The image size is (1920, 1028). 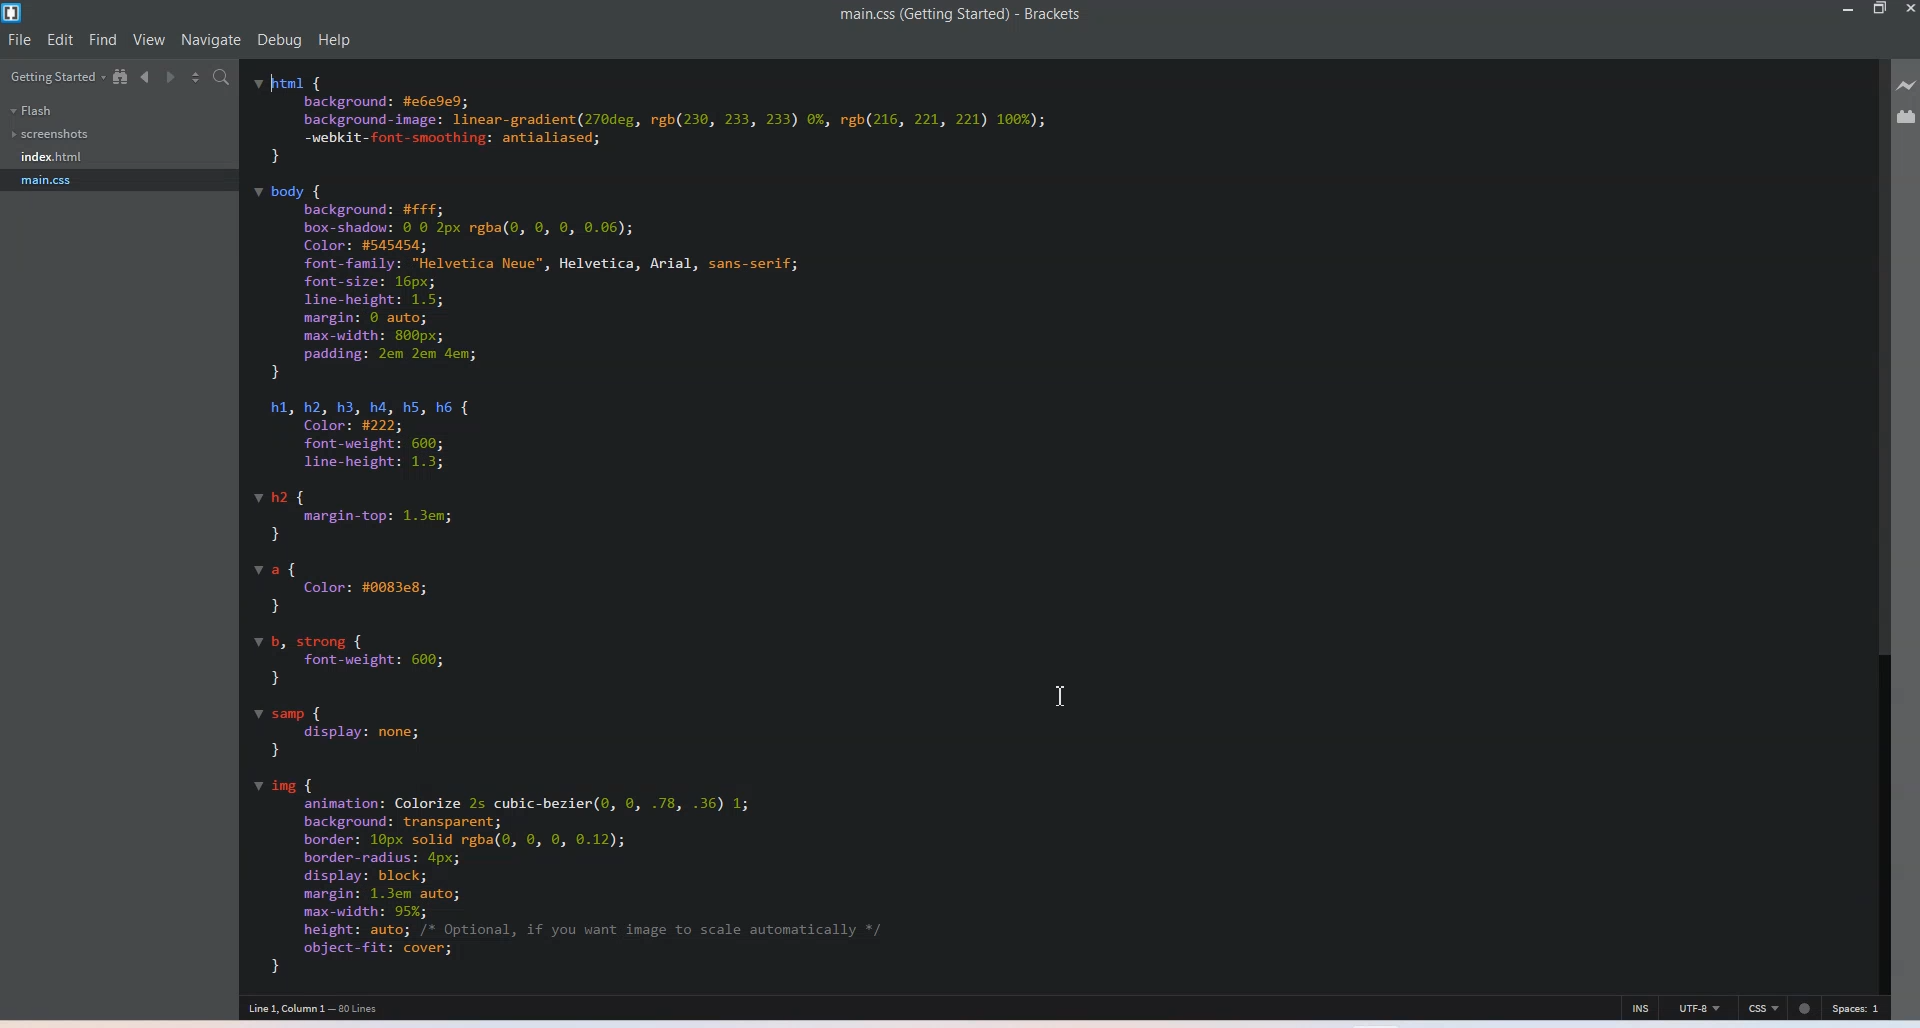 I want to click on Help, so click(x=335, y=40).